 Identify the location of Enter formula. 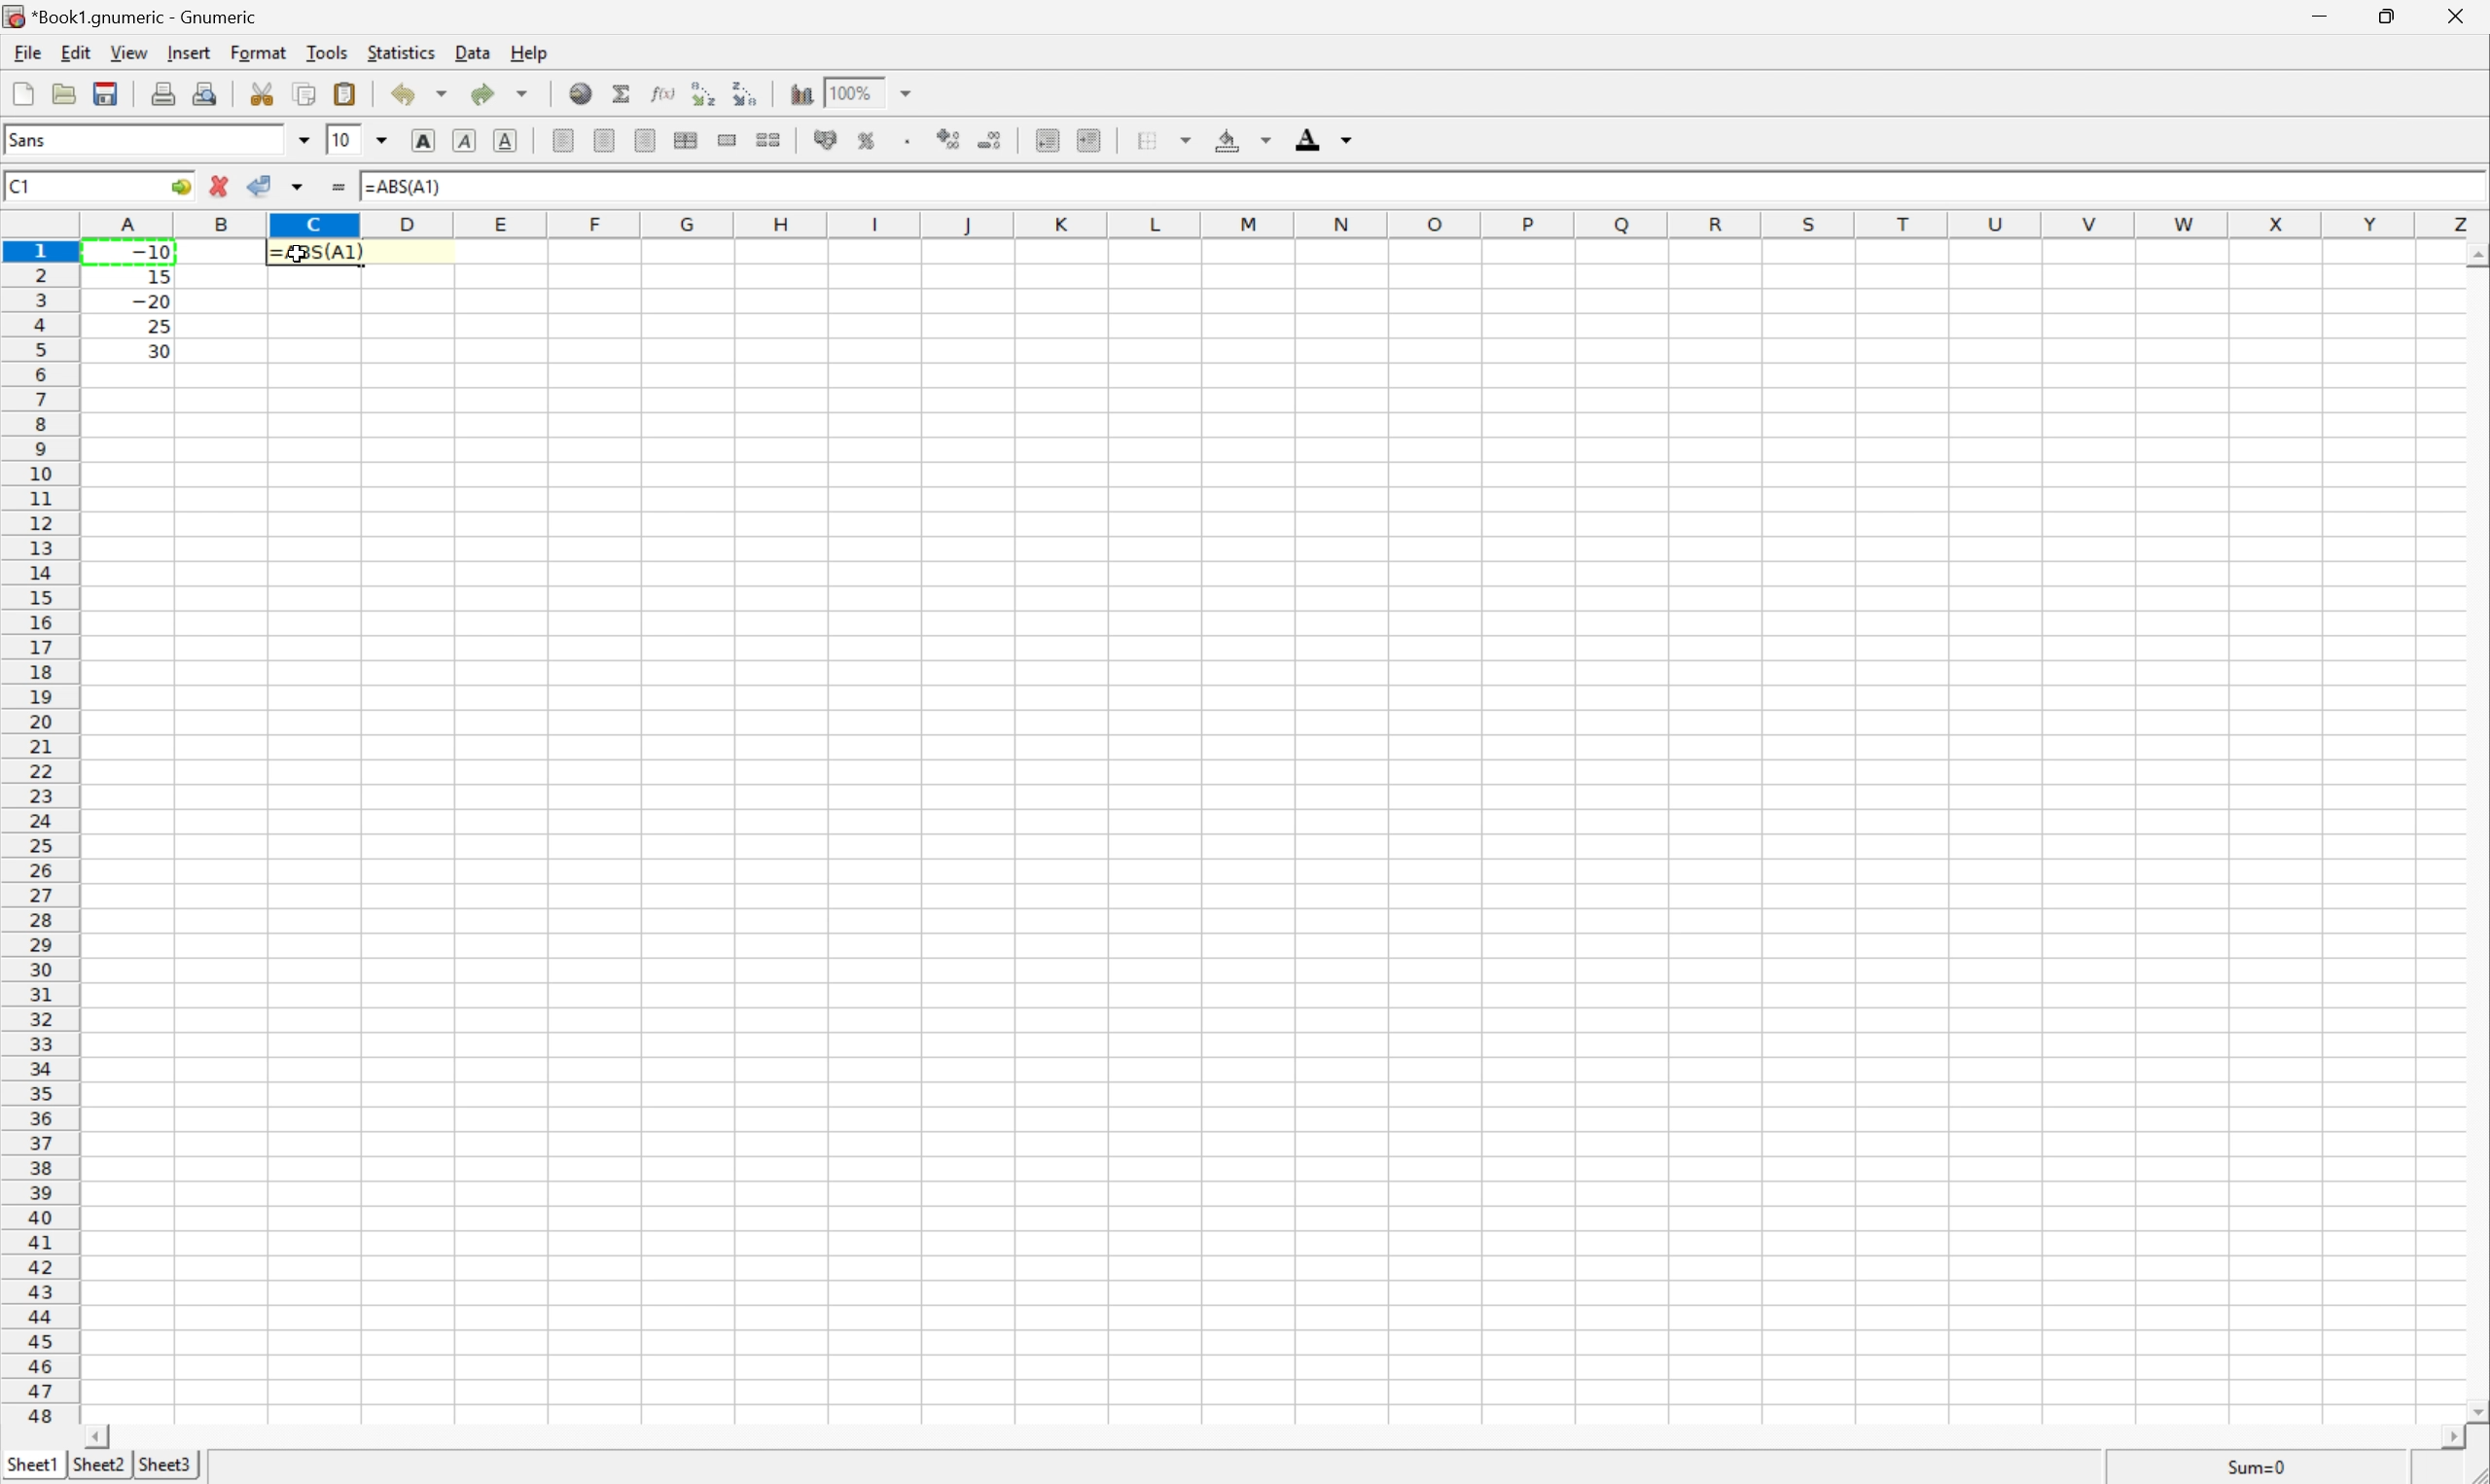
(343, 189).